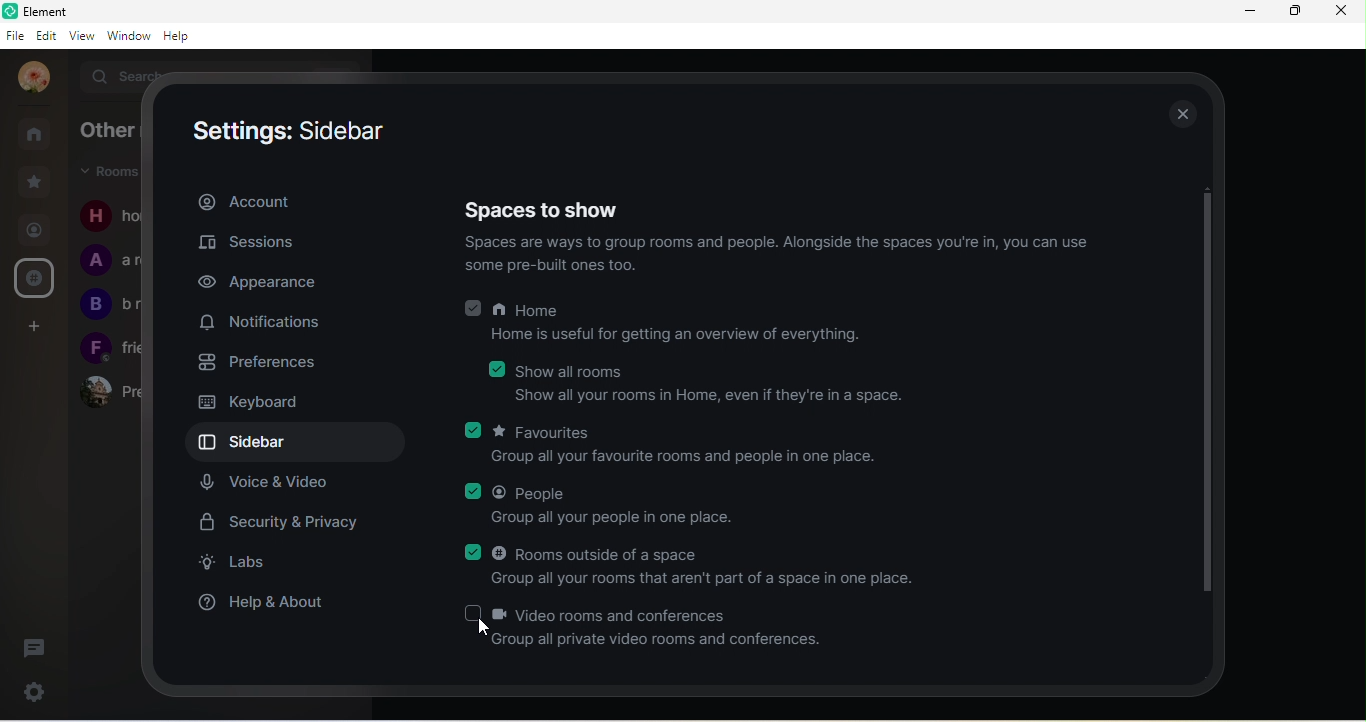 This screenshot has height=722, width=1366. Describe the element at coordinates (34, 232) in the screenshot. I see `people` at that location.